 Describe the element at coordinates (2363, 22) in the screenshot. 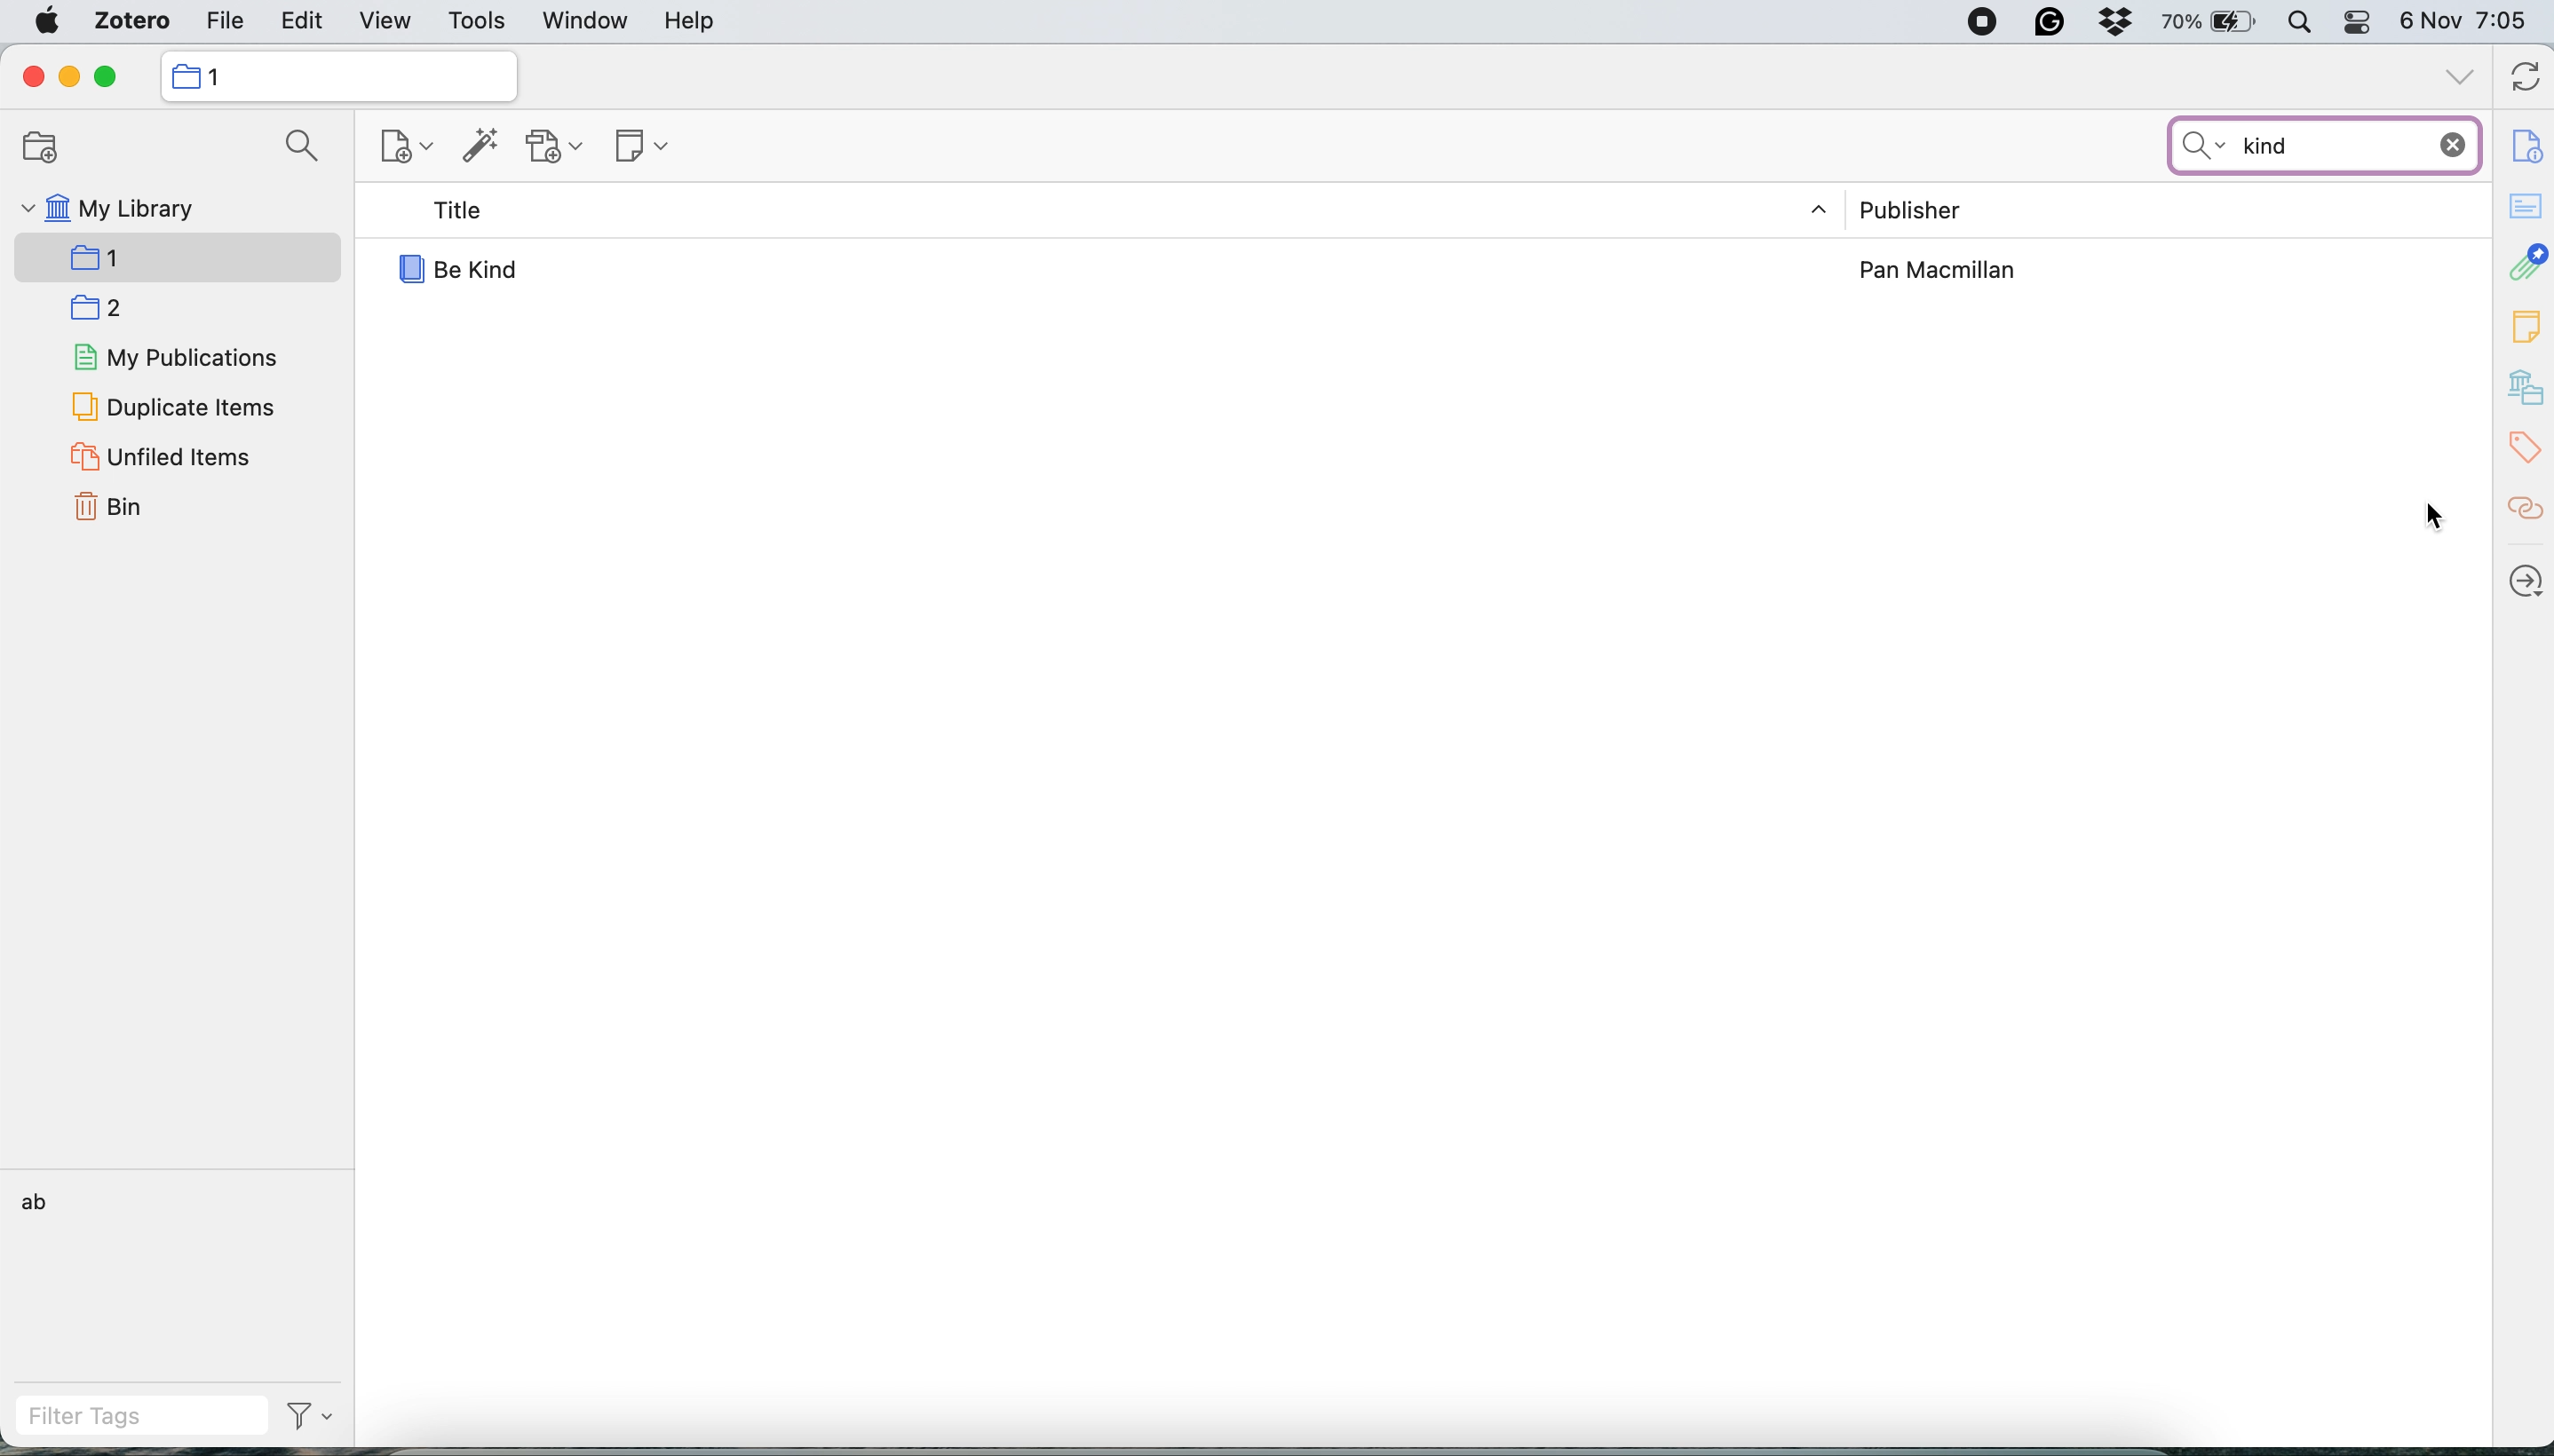

I see `control center` at that location.